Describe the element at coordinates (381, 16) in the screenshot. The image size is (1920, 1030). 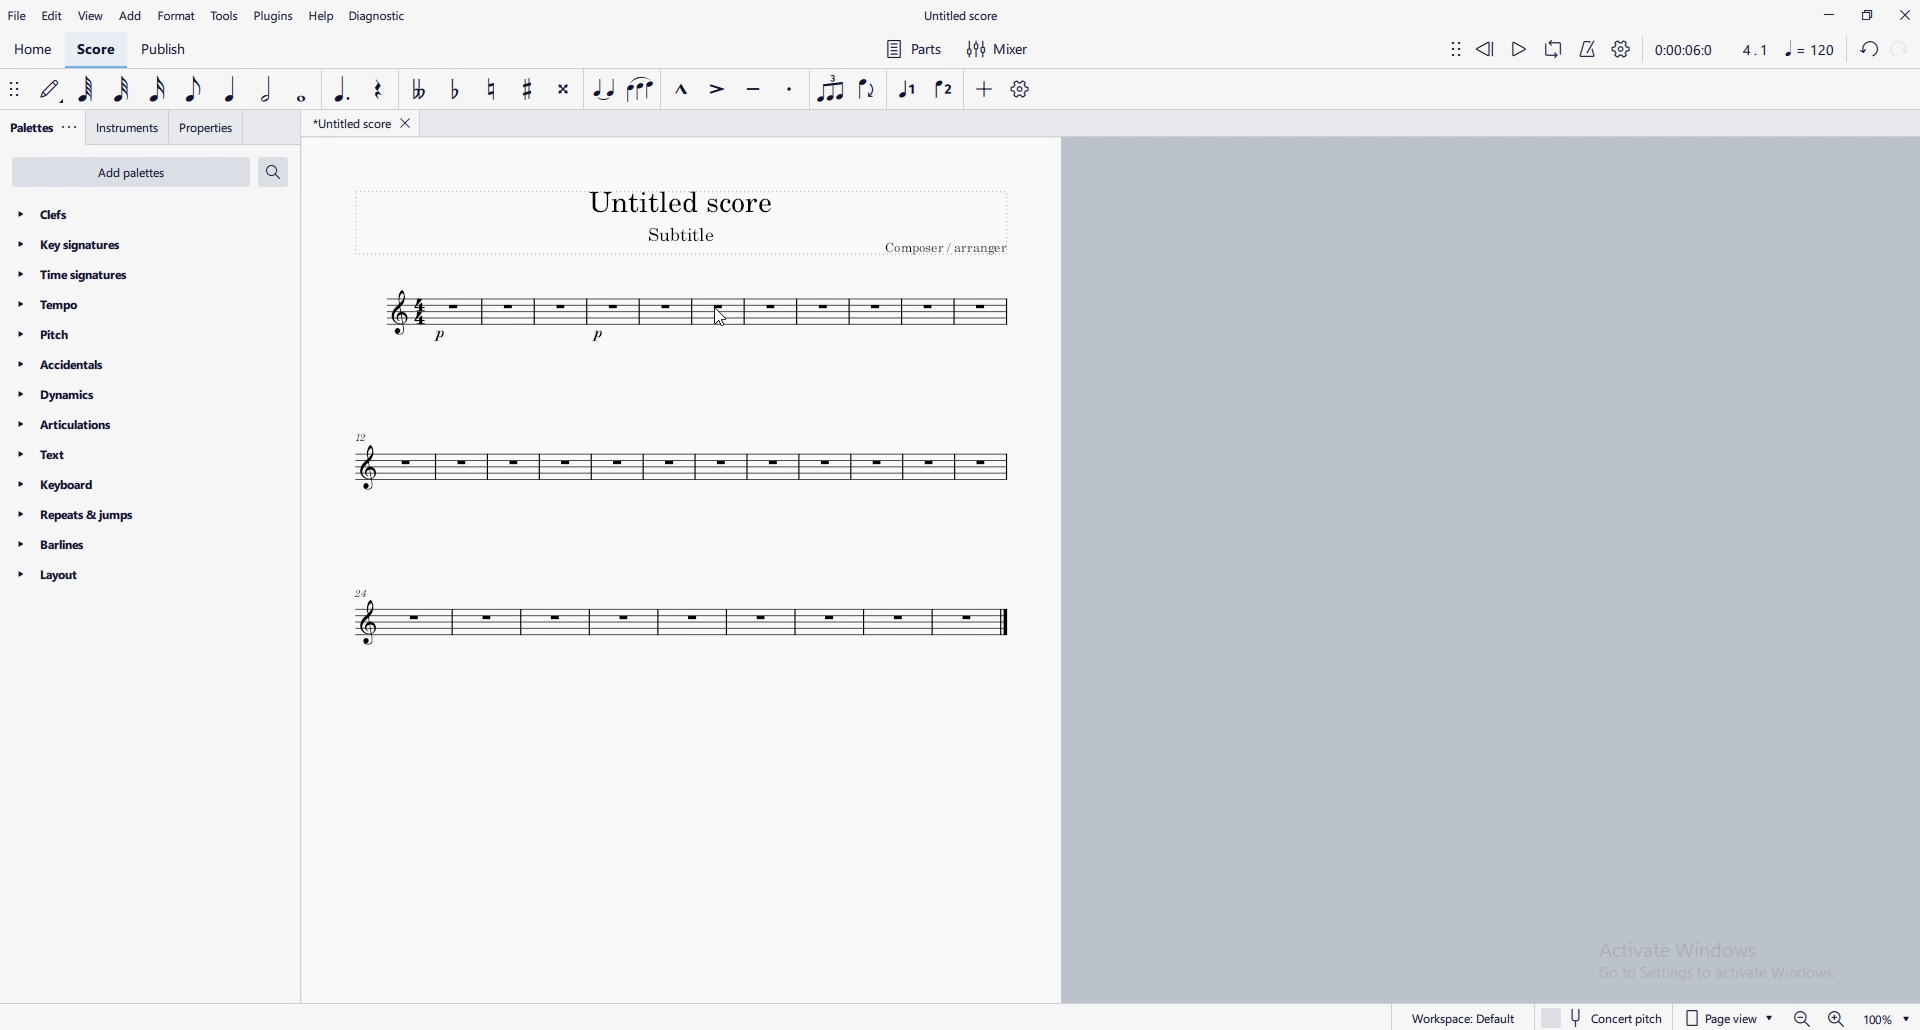
I see `diagnostic` at that location.